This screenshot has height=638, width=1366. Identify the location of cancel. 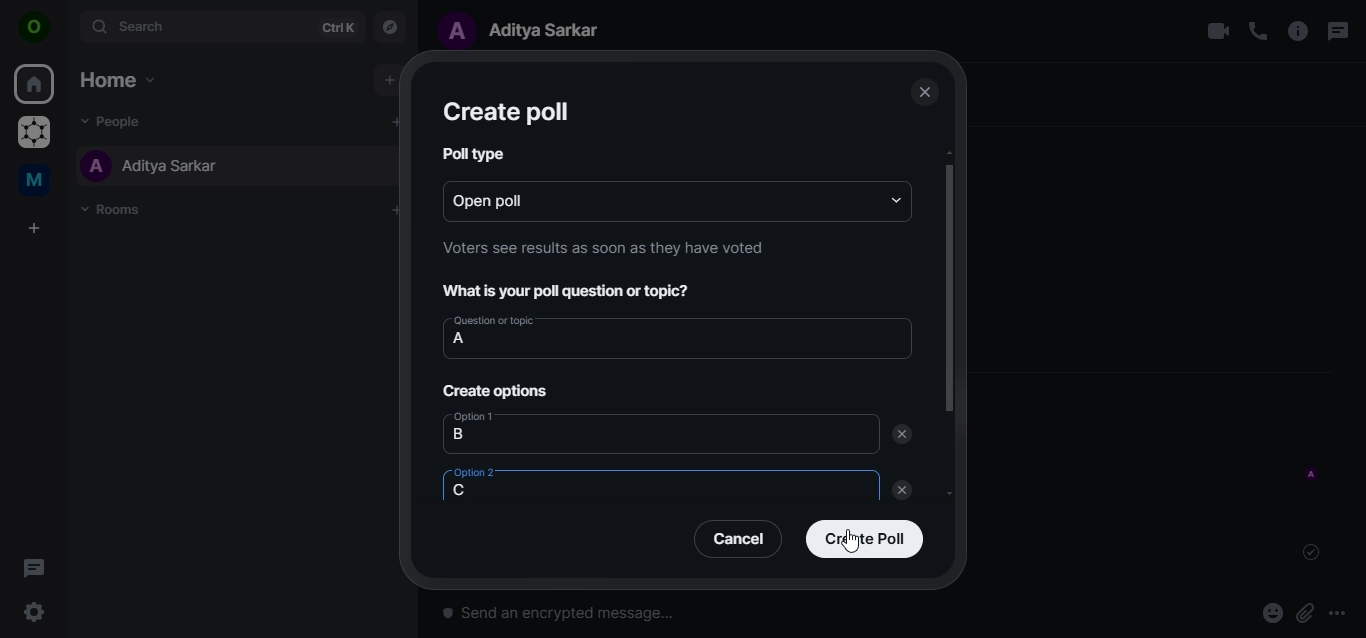
(742, 538).